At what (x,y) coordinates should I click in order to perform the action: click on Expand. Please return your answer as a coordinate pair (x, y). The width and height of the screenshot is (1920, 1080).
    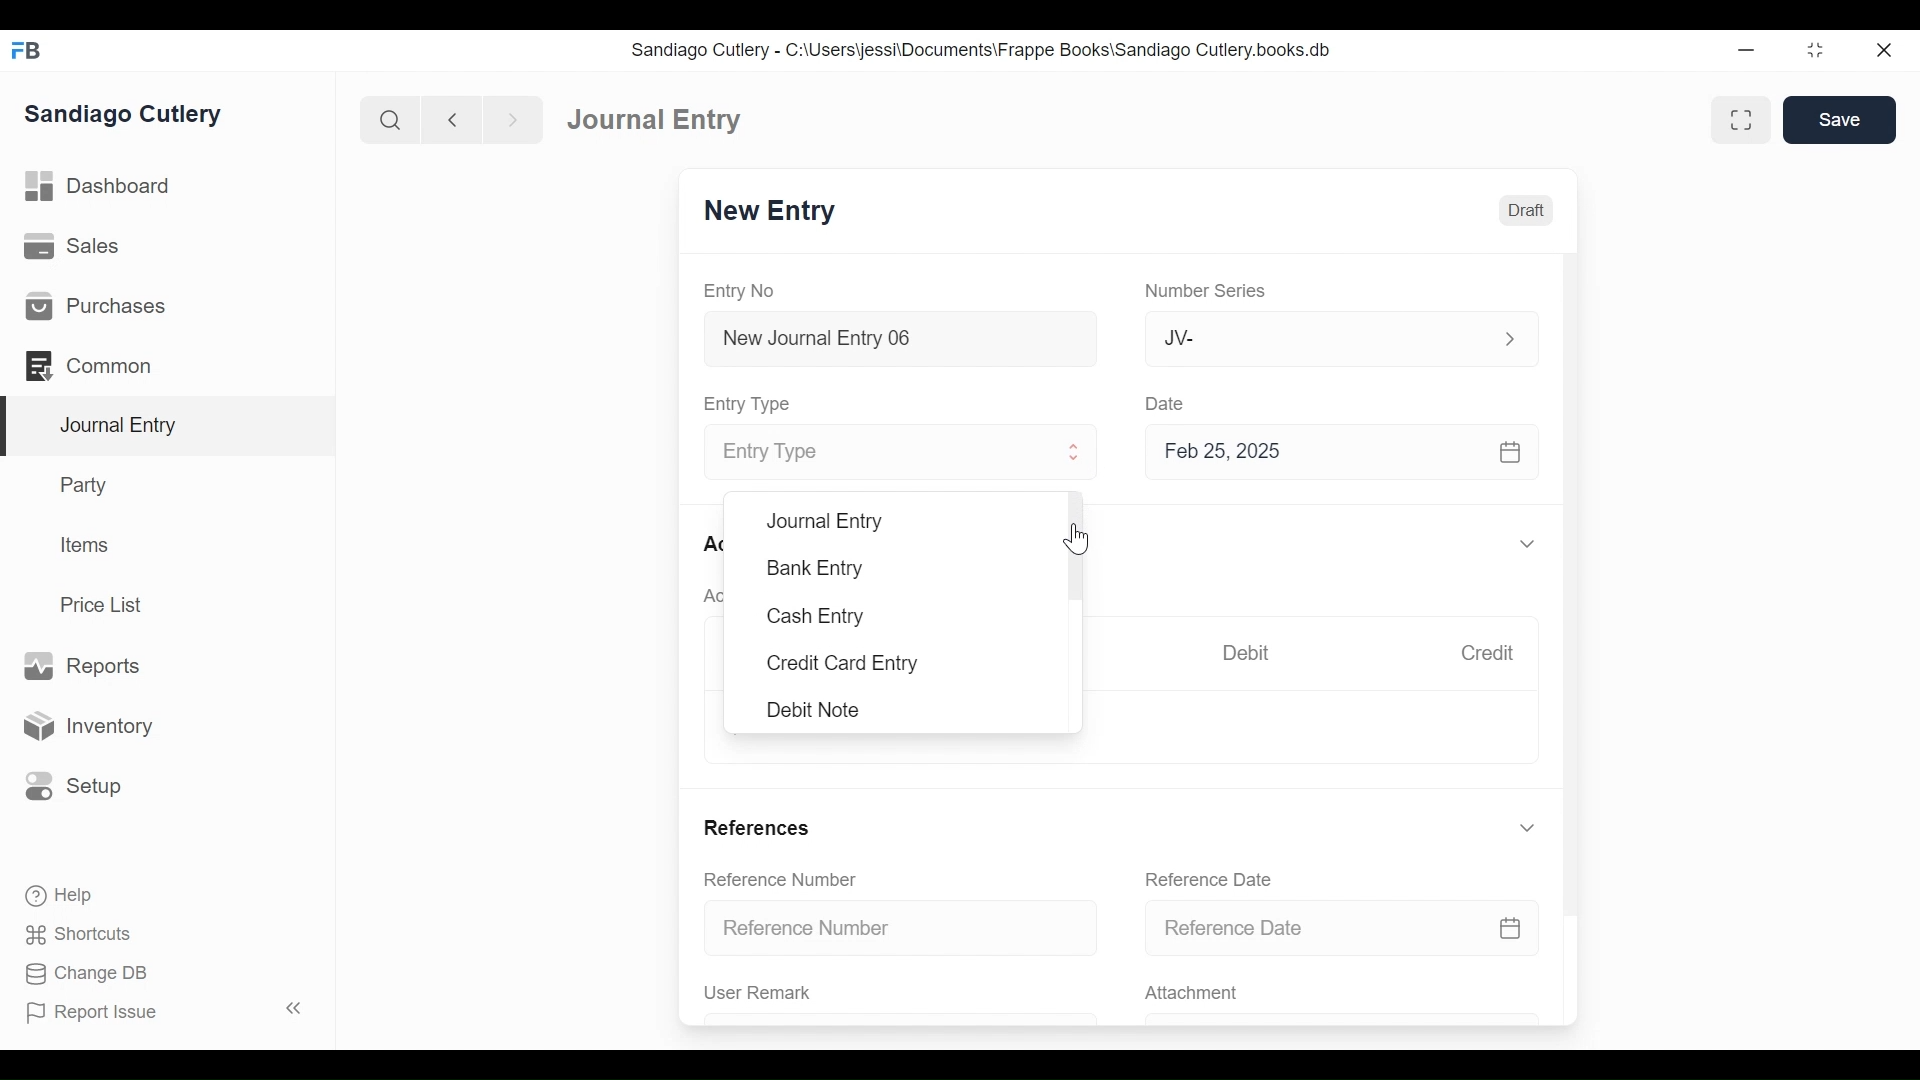
    Looking at the image, I should click on (1075, 452).